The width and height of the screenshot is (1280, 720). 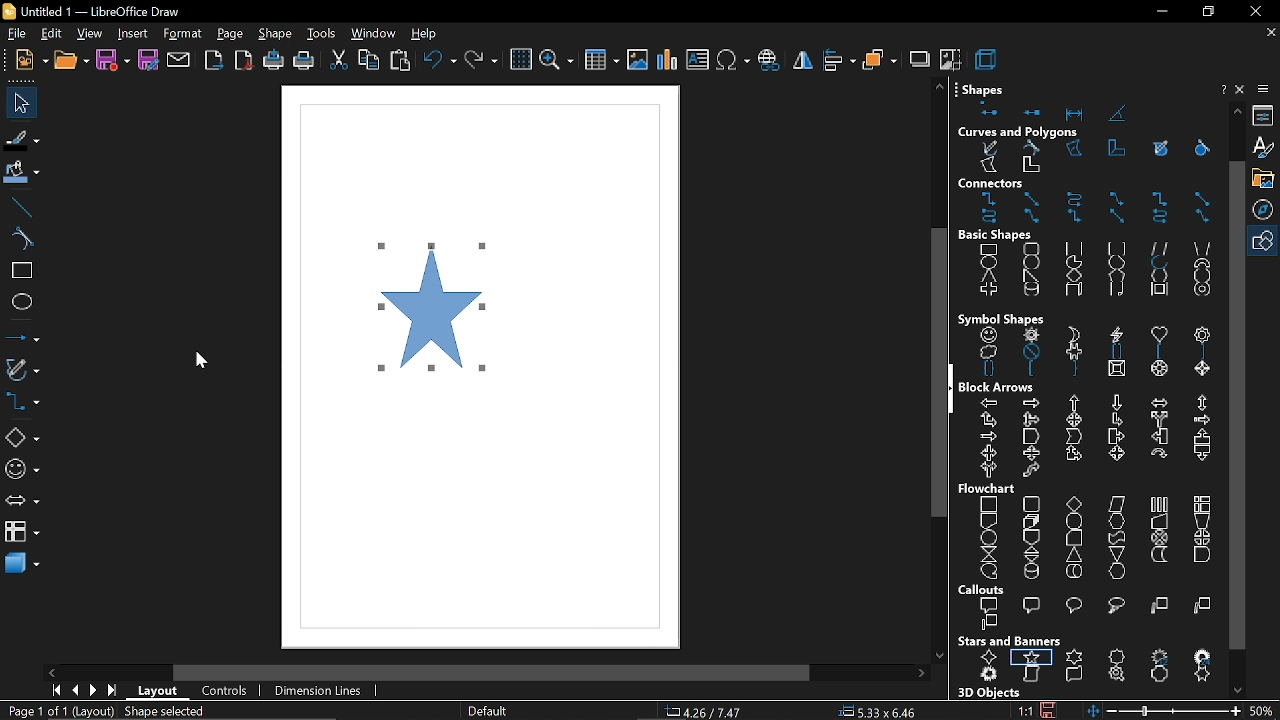 What do you see at coordinates (1265, 712) in the screenshot?
I see `current zoom` at bounding box center [1265, 712].